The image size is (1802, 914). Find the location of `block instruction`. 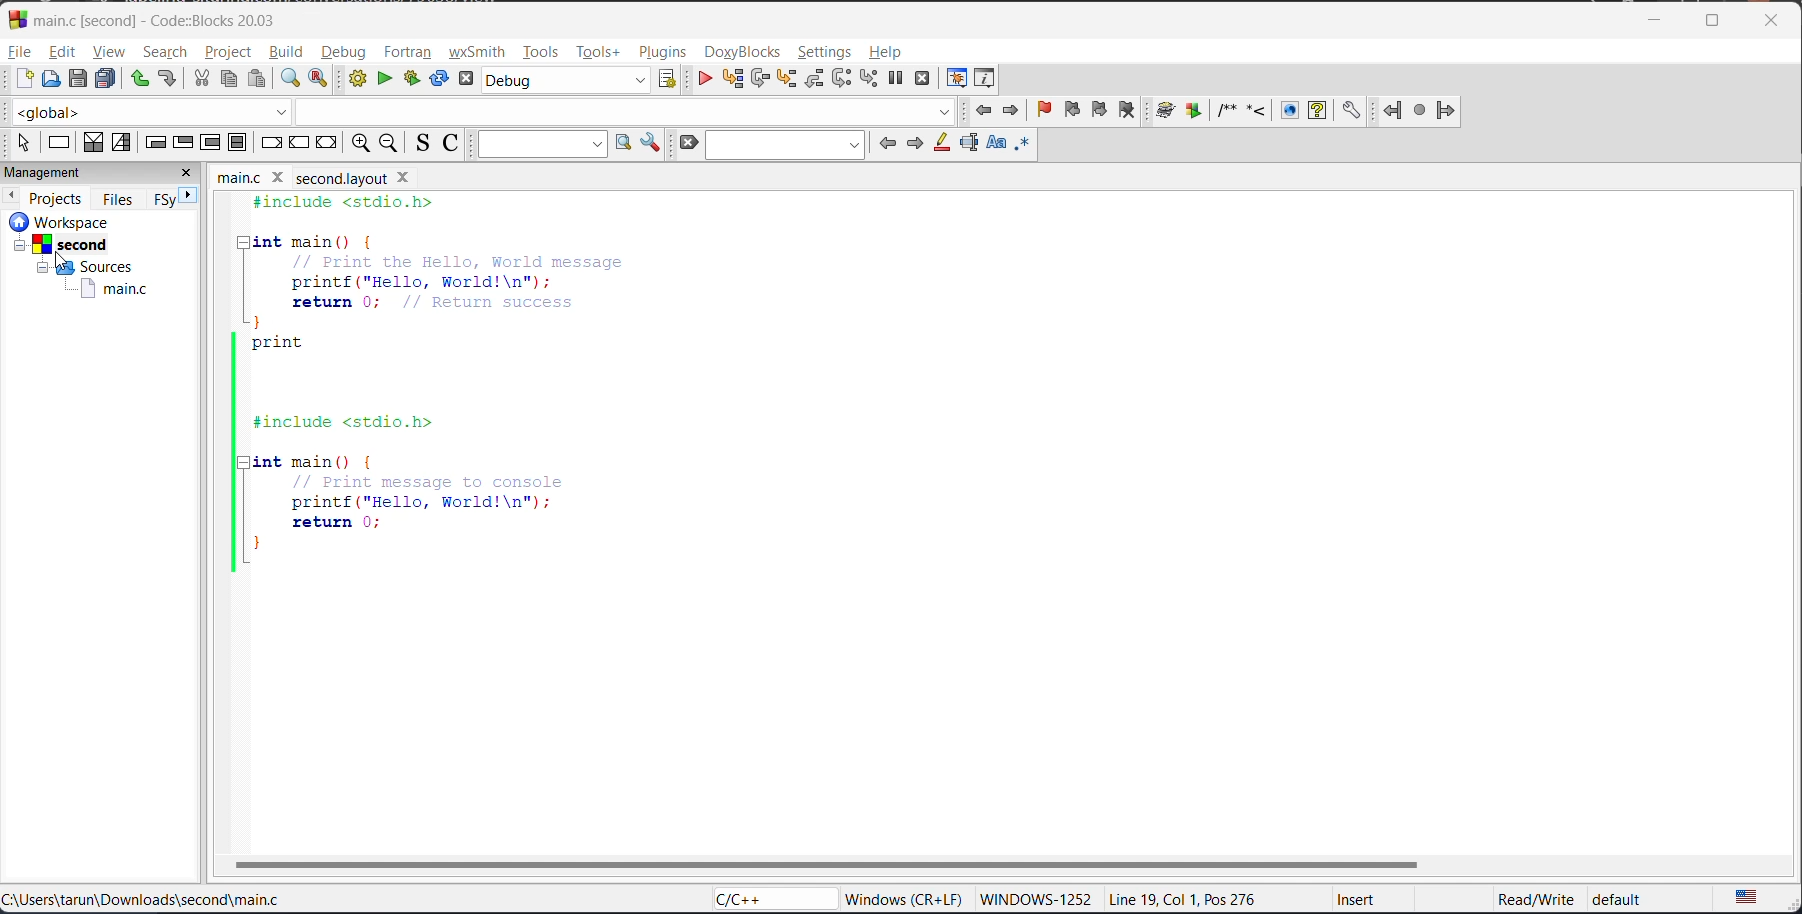

block instruction is located at coordinates (239, 144).